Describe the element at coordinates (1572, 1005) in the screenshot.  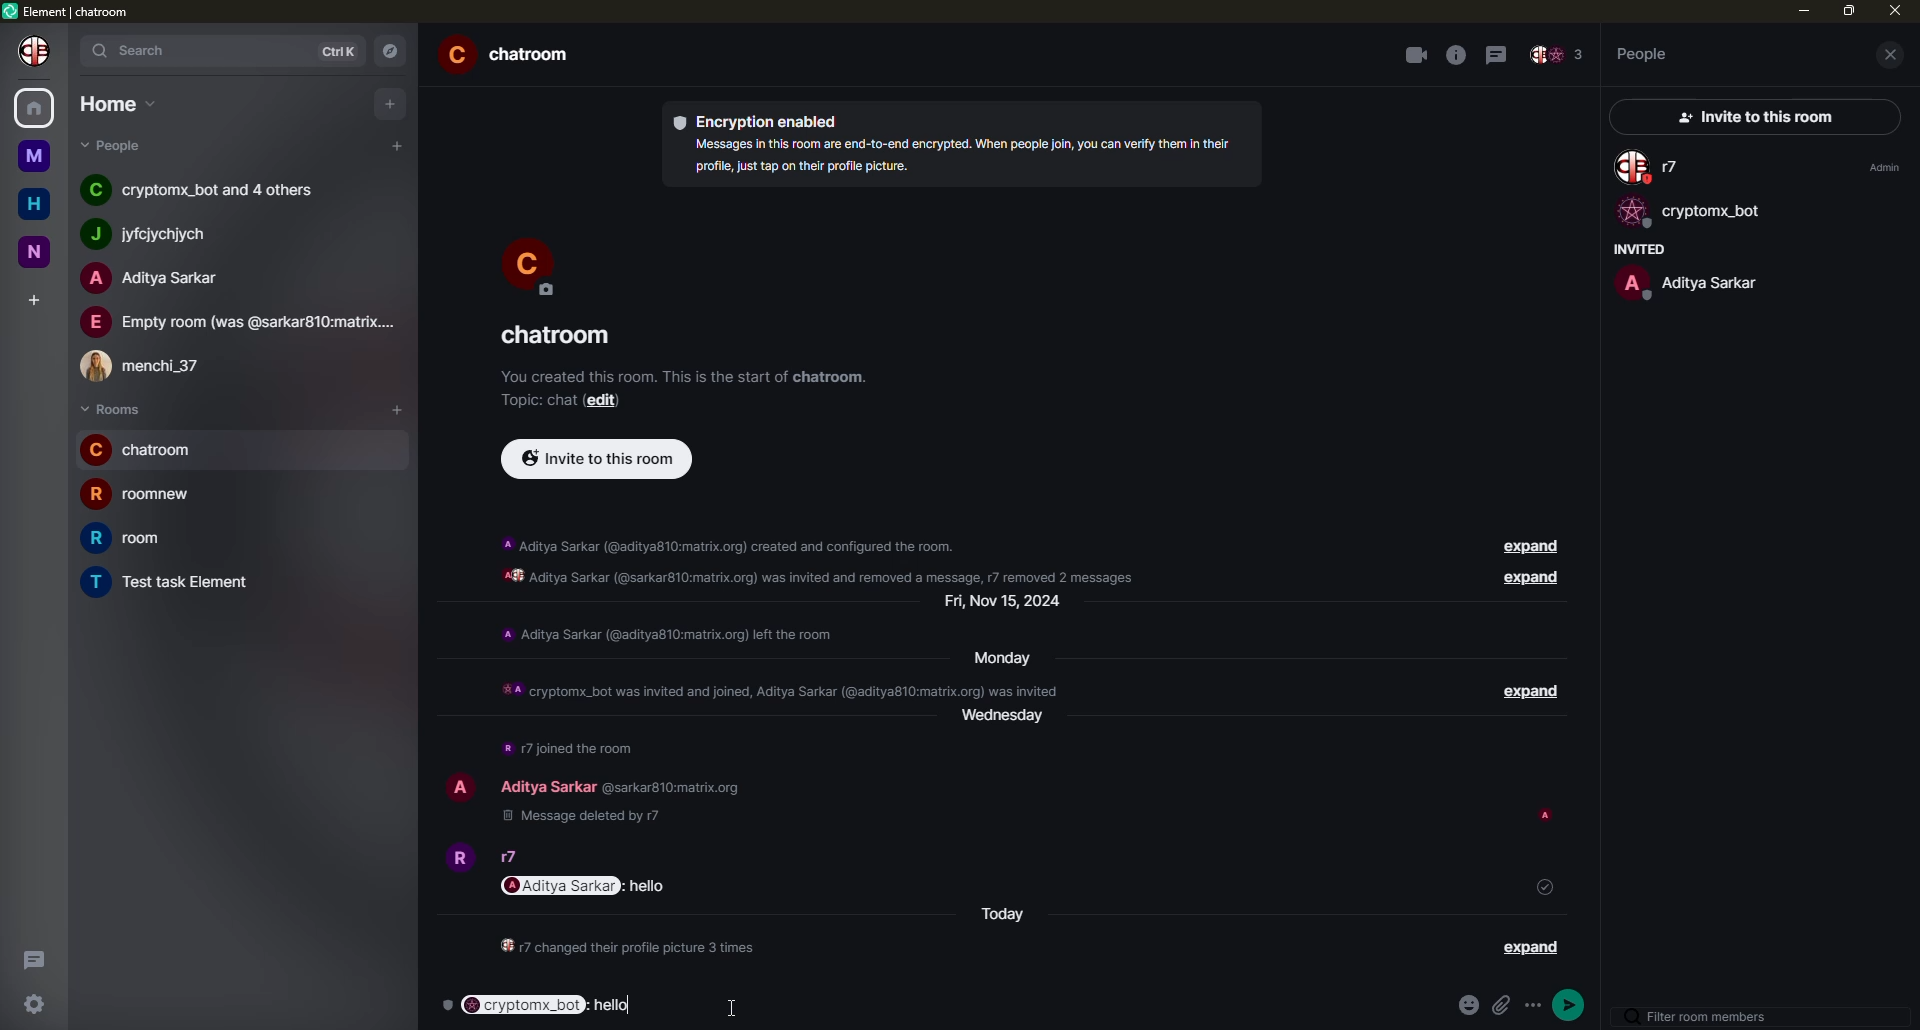
I see `send` at that location.